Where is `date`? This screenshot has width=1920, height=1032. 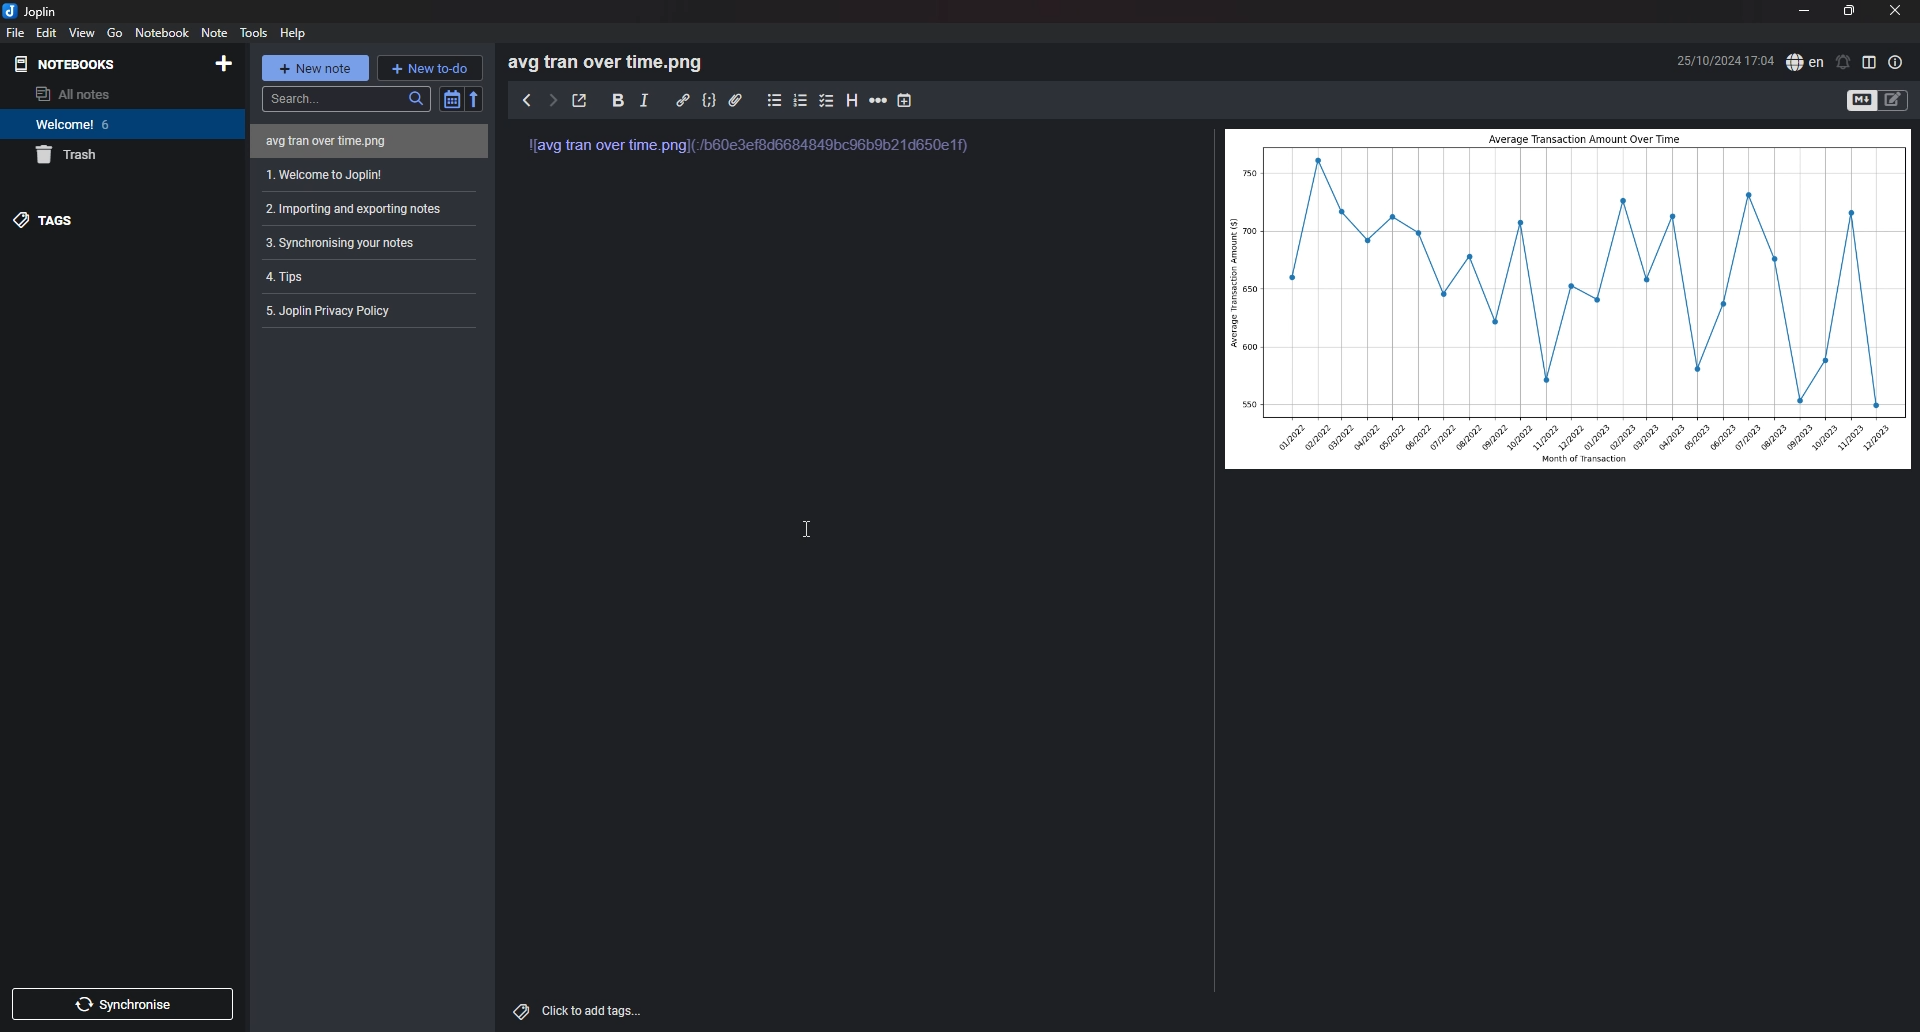 date is located at coordinates (1724, 60).